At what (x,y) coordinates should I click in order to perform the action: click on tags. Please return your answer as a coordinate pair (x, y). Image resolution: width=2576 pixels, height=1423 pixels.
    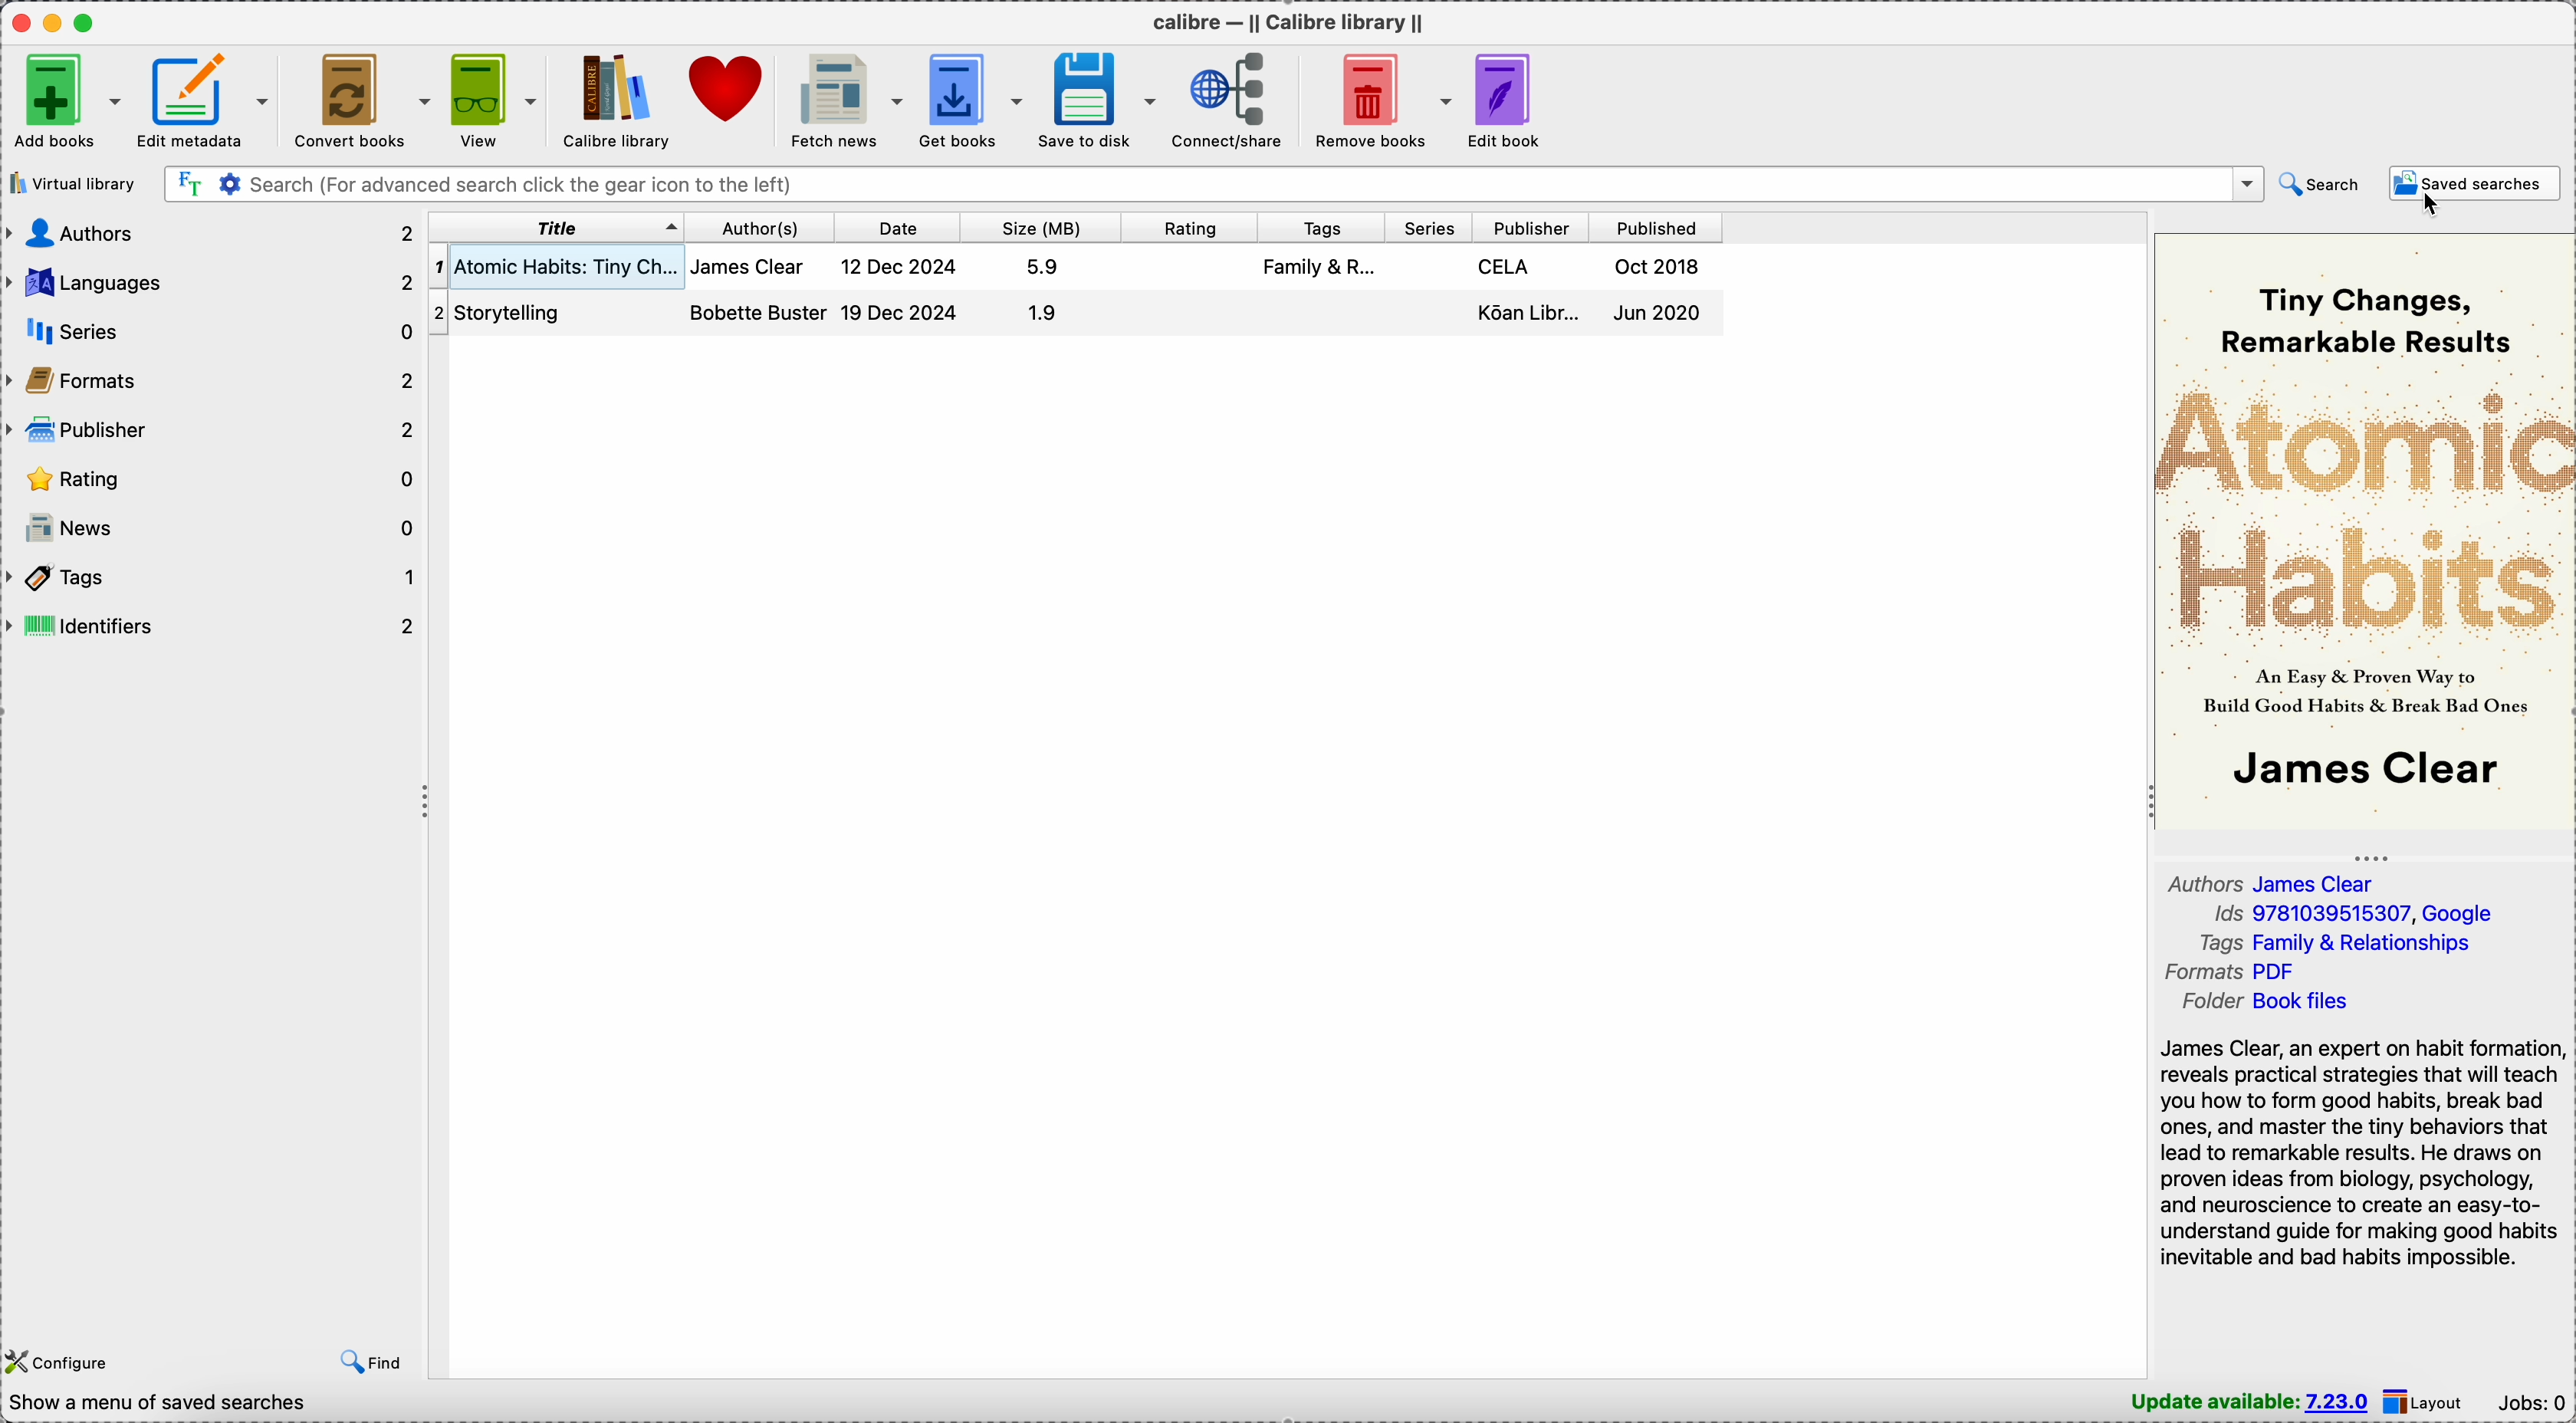
    Looking at the image, I should click on (213, 578).